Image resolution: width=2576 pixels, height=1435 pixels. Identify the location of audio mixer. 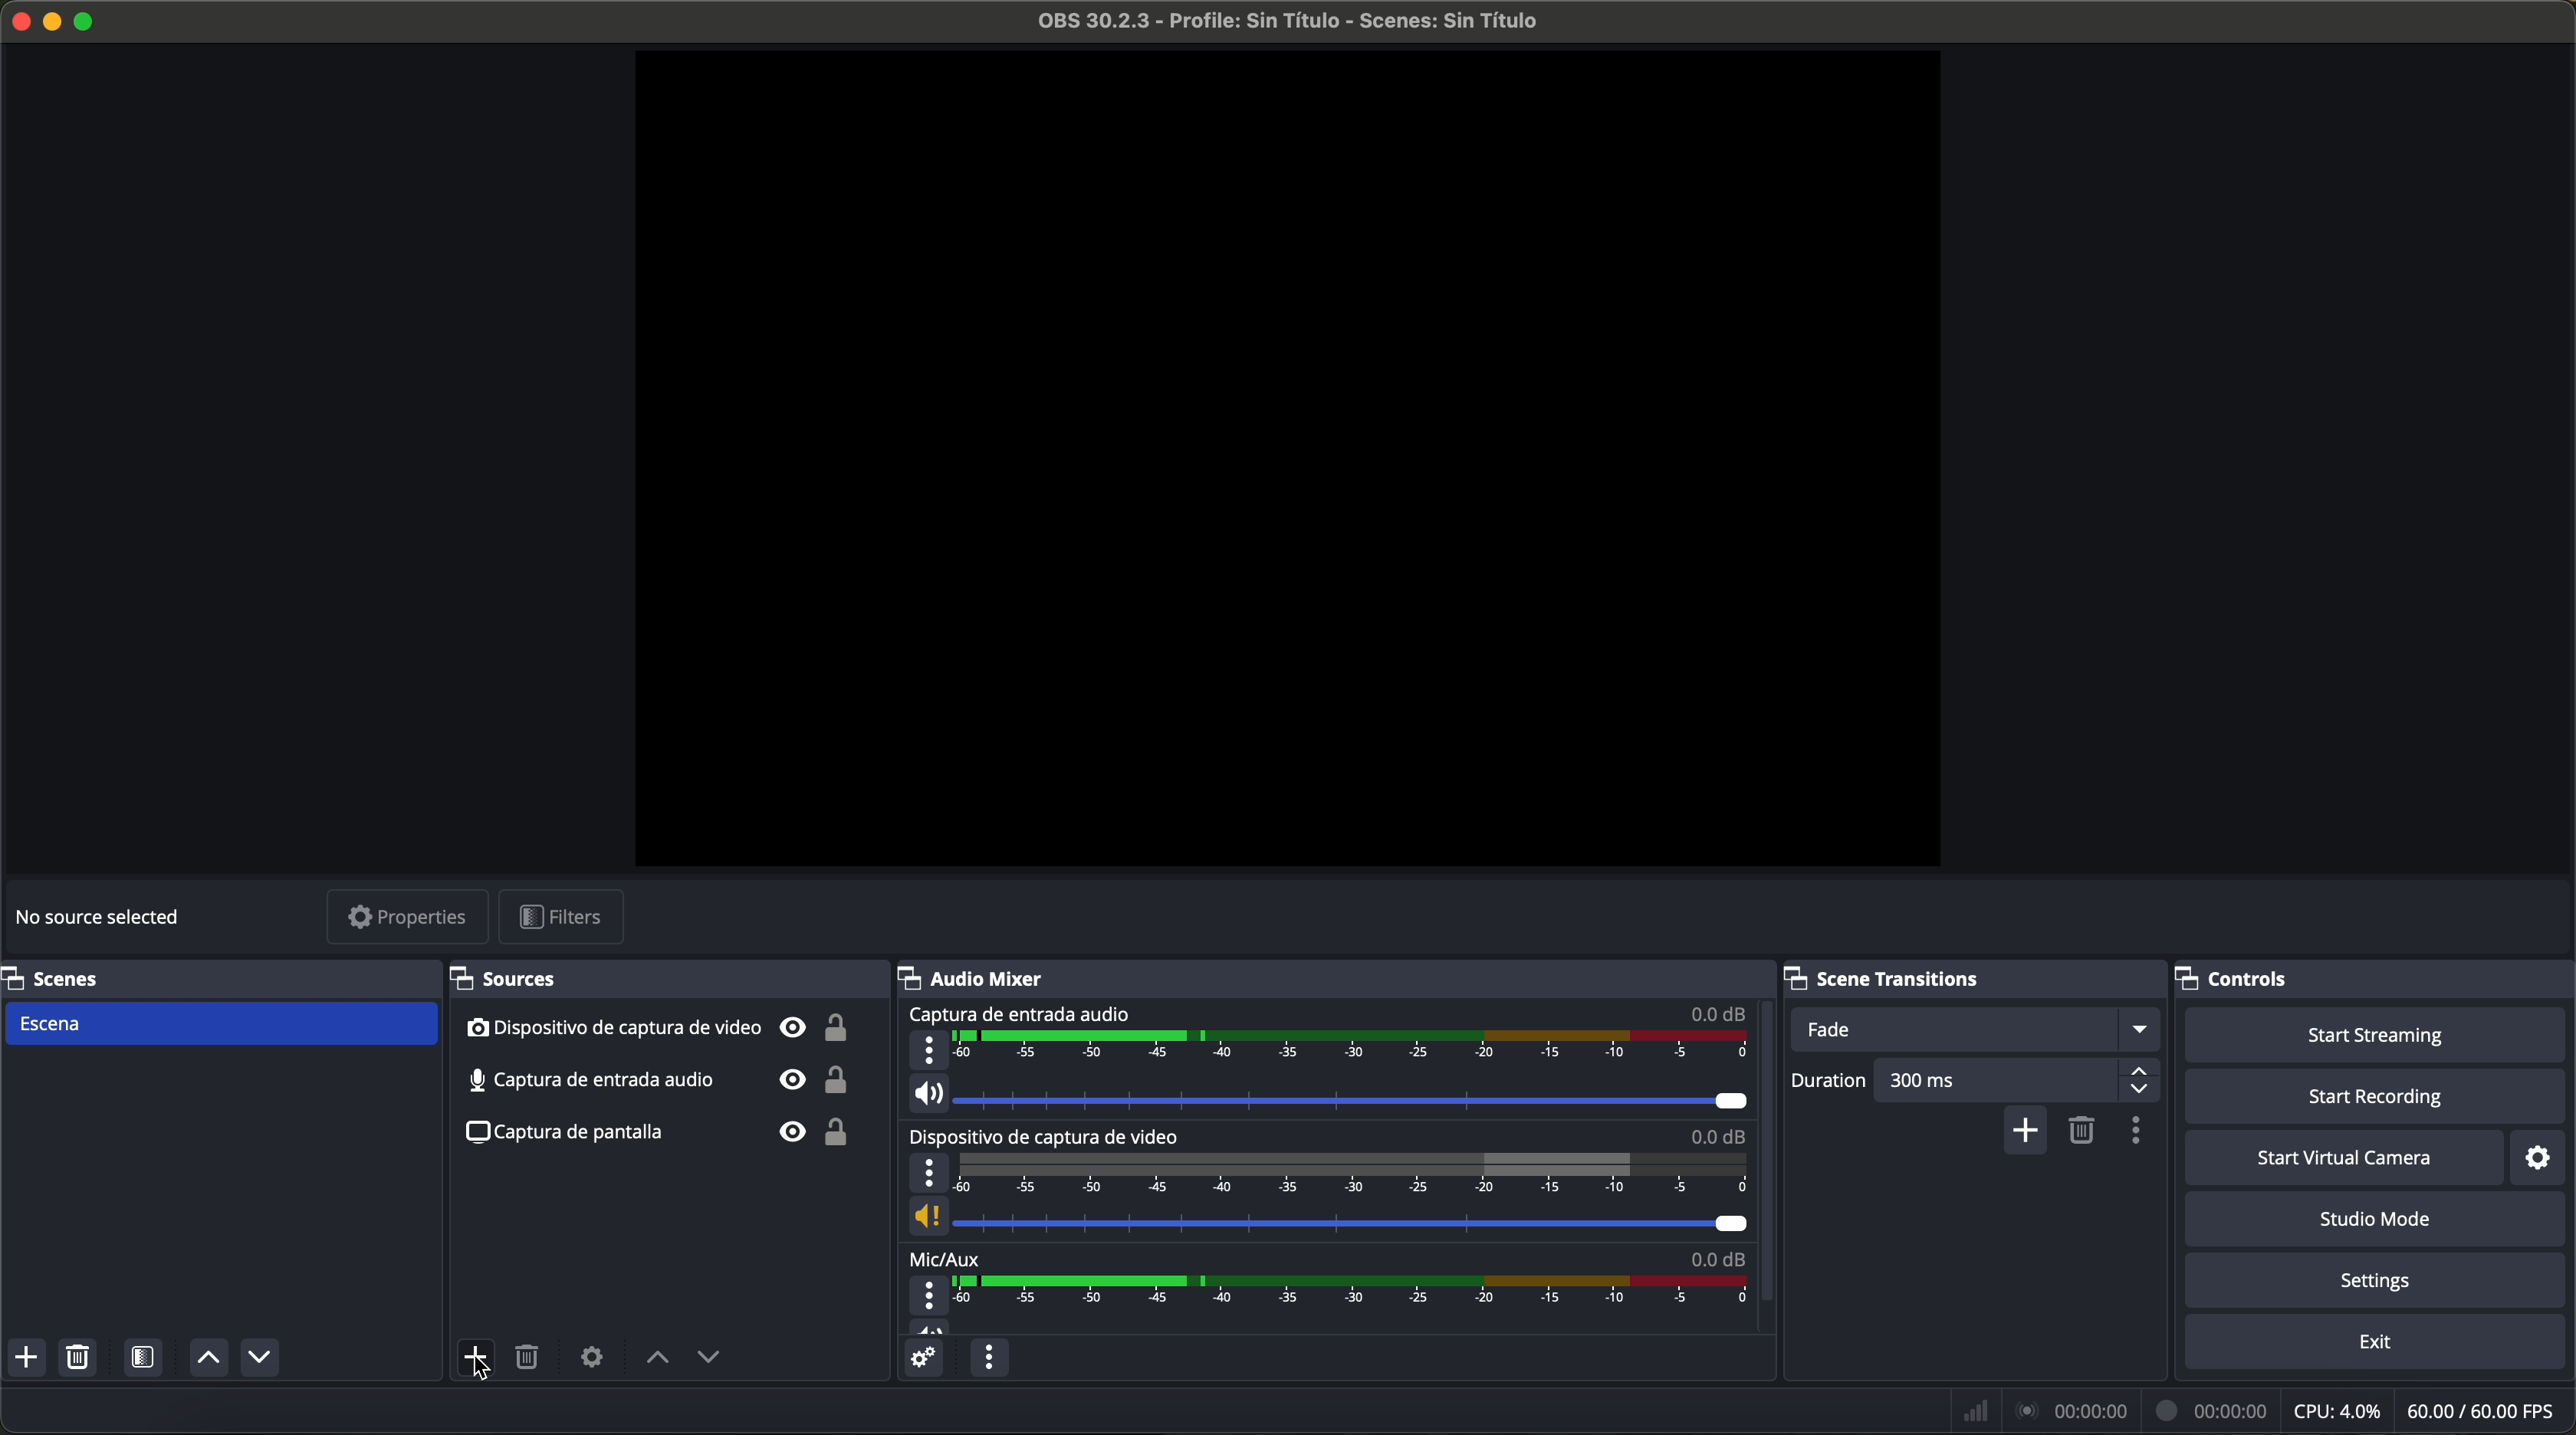
(982, 977).